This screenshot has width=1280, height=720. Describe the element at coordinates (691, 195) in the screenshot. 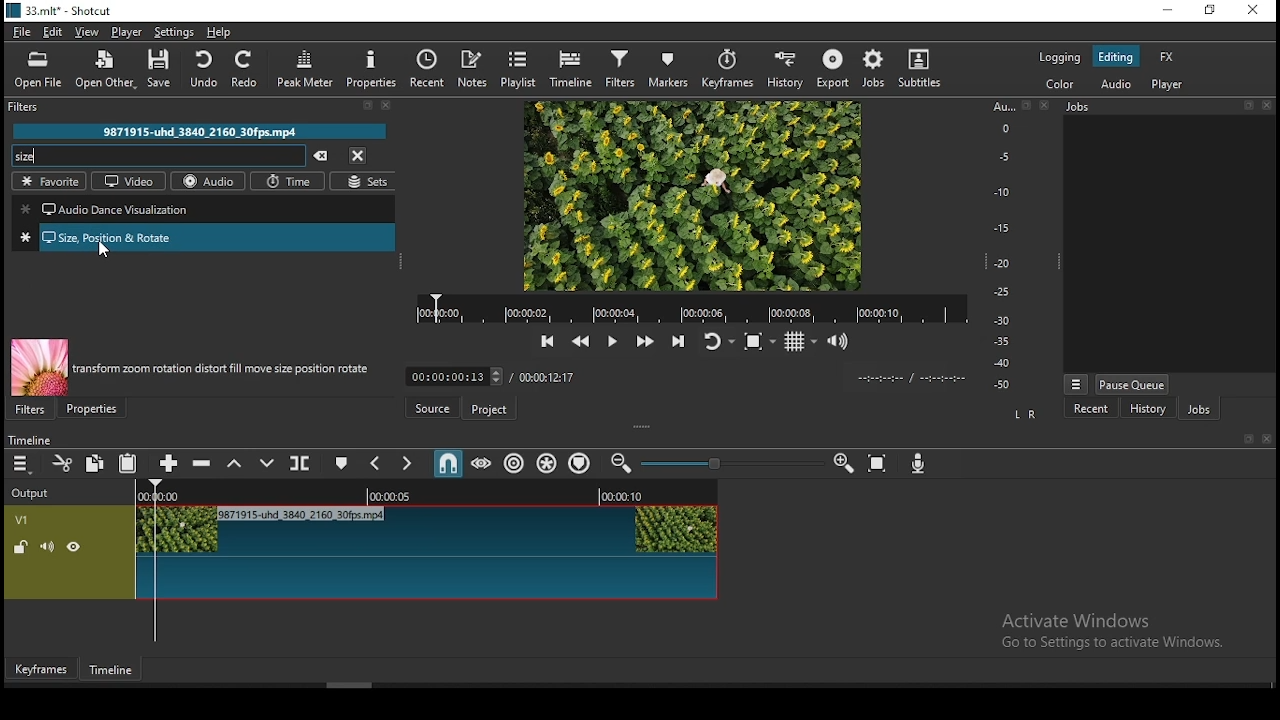

I see `video` at that location.